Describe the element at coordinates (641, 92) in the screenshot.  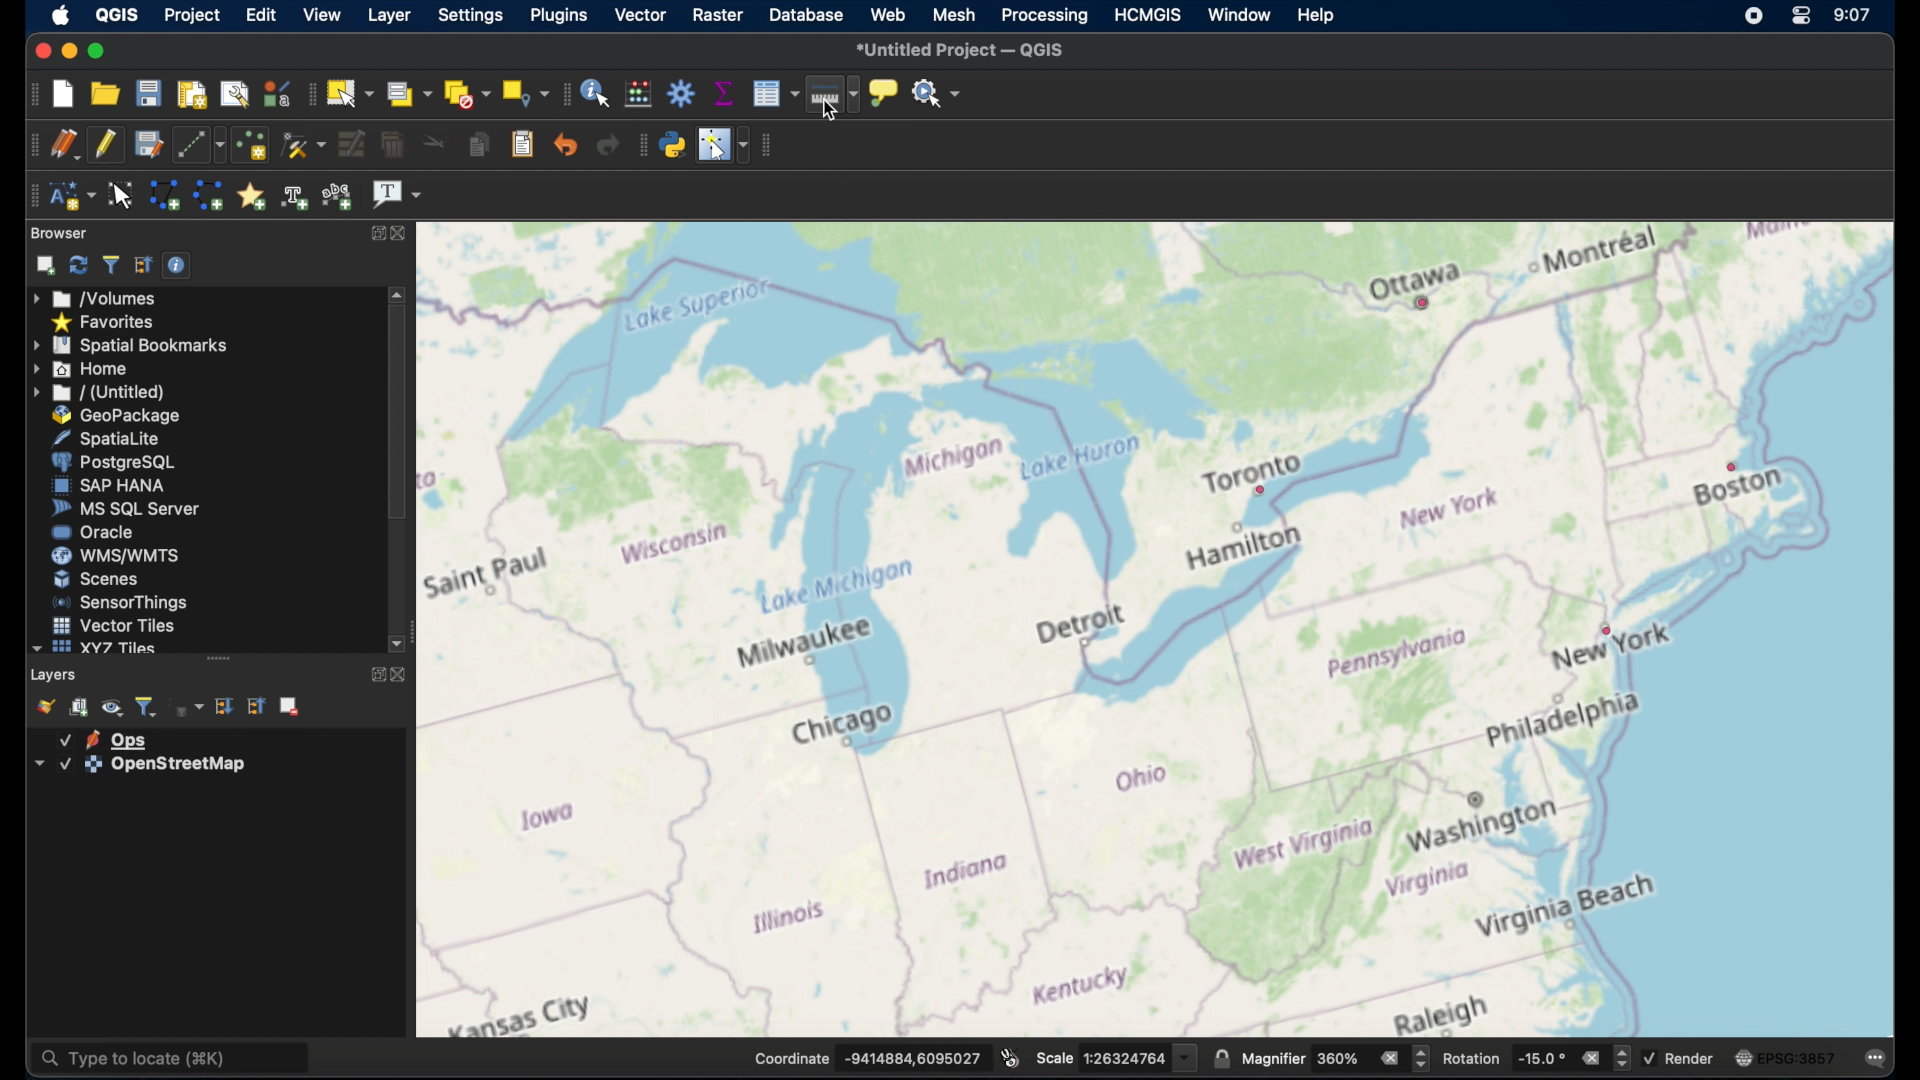
I see `open field calculator` at that location.